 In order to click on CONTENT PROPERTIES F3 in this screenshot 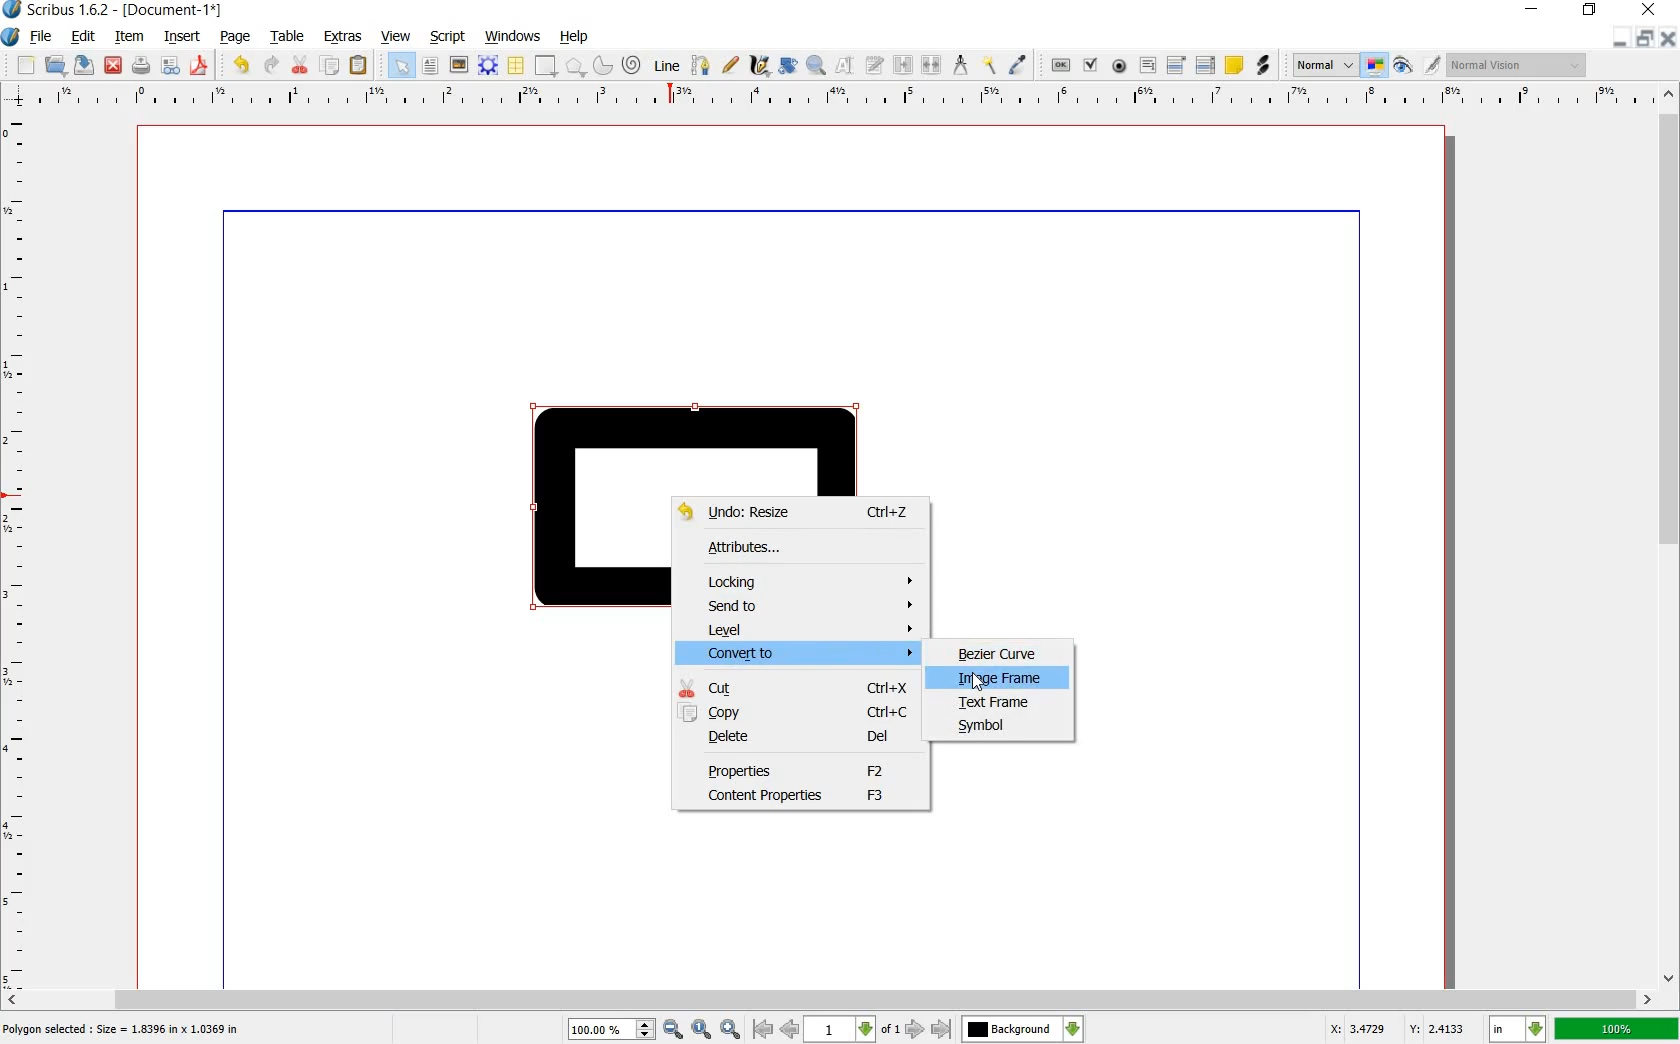, I will do `click(798, 796)`.